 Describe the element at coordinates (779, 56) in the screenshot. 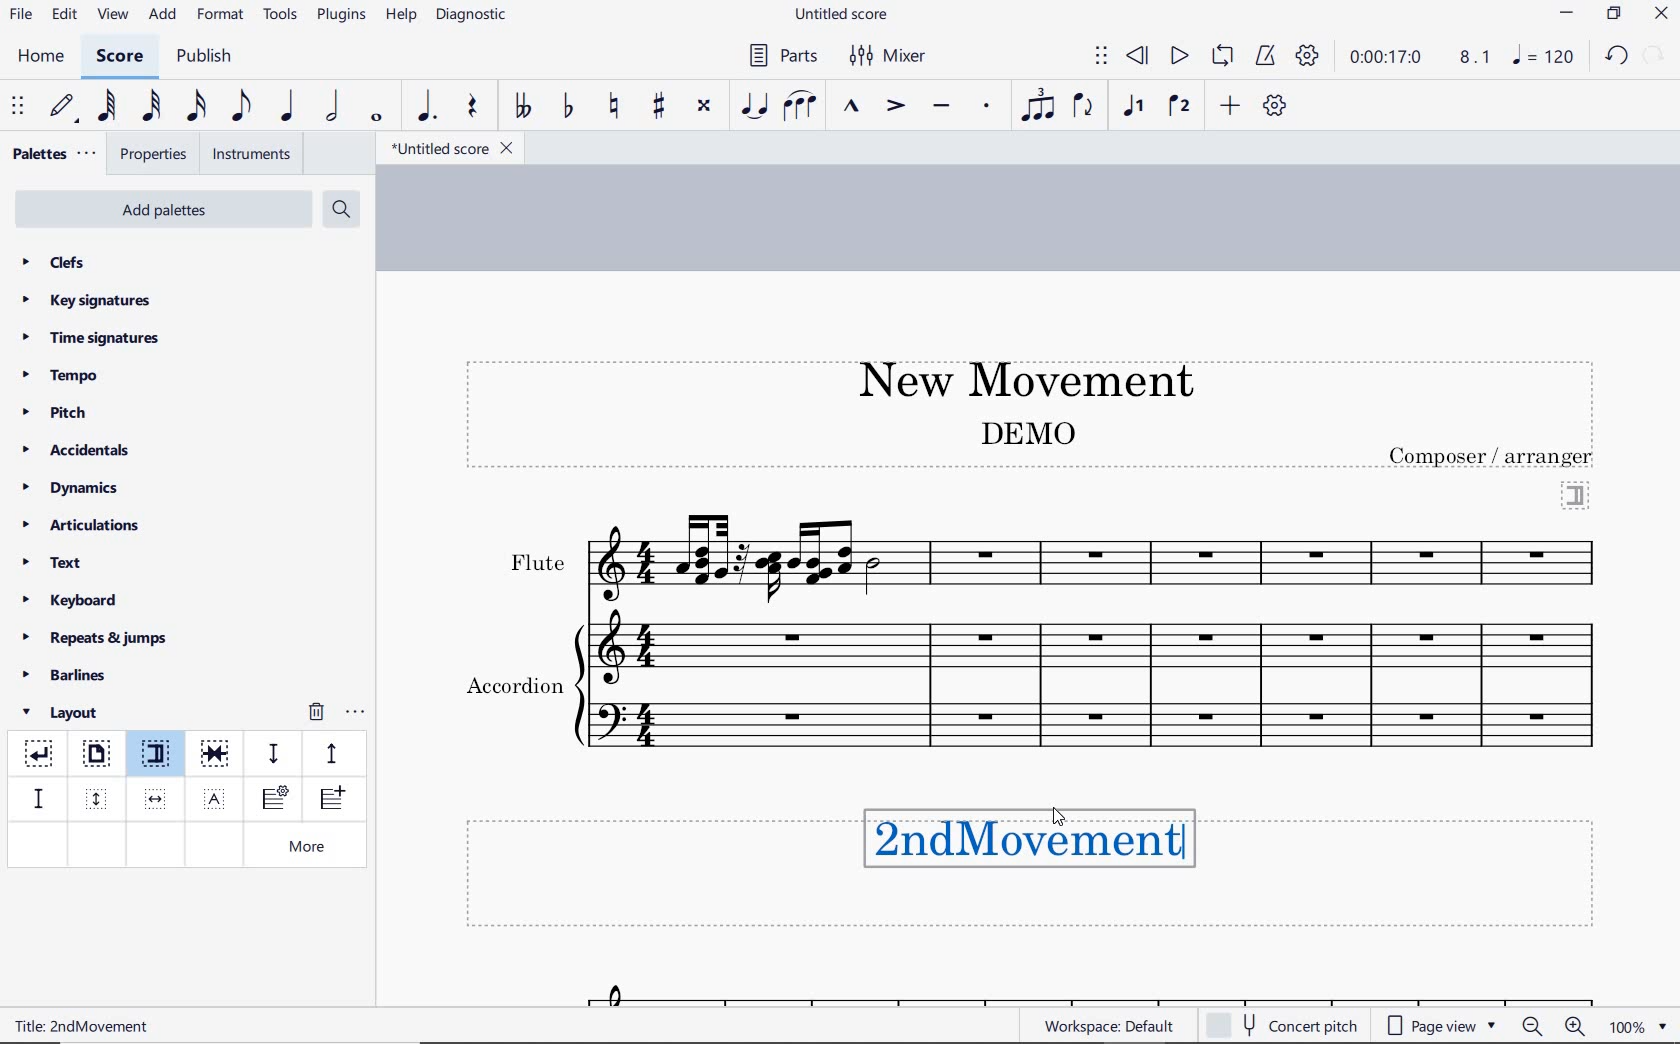

I see `Parts` at that location.